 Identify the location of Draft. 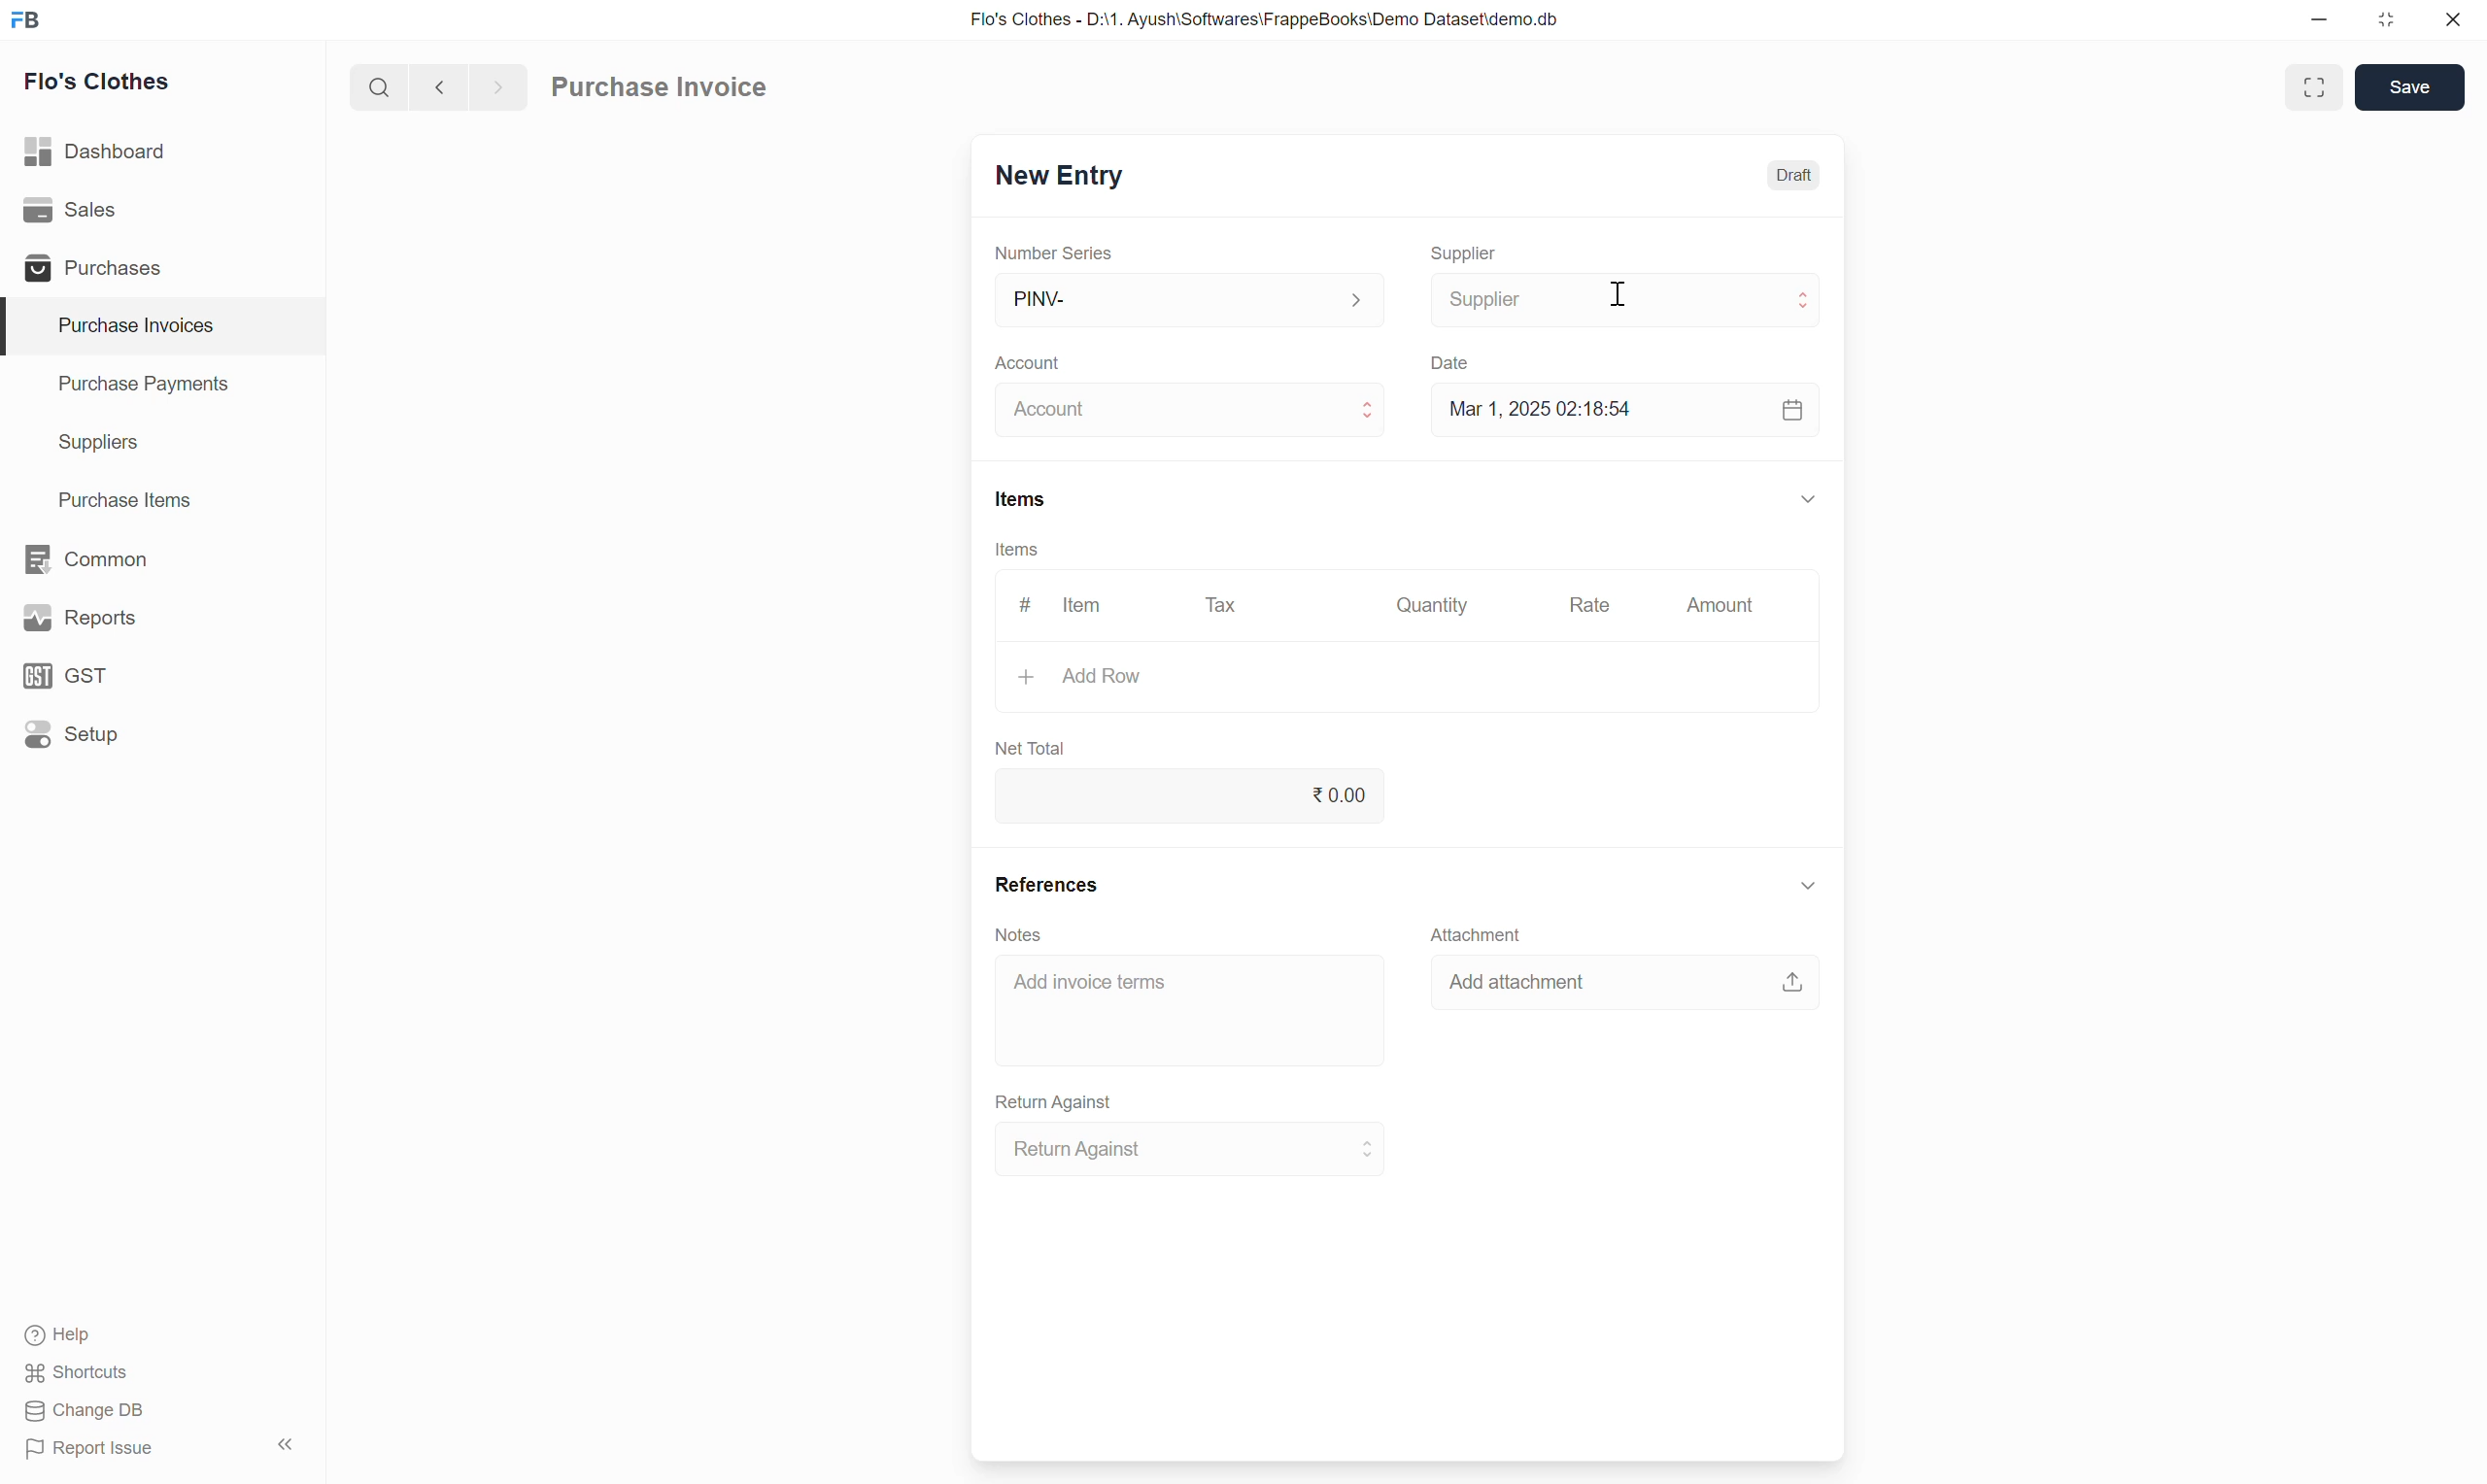
(1795, 176).